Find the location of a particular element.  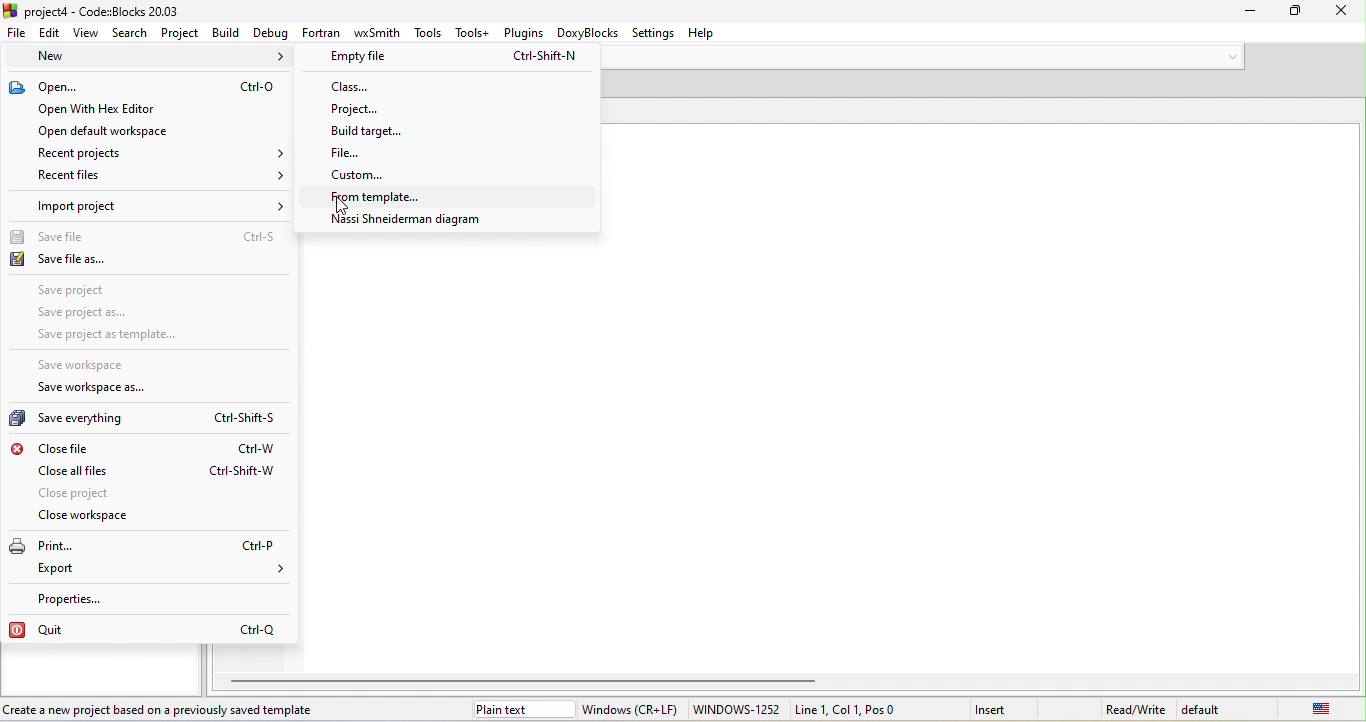

Create a new project based on a previously saved template is located at coordinates (159, 711).